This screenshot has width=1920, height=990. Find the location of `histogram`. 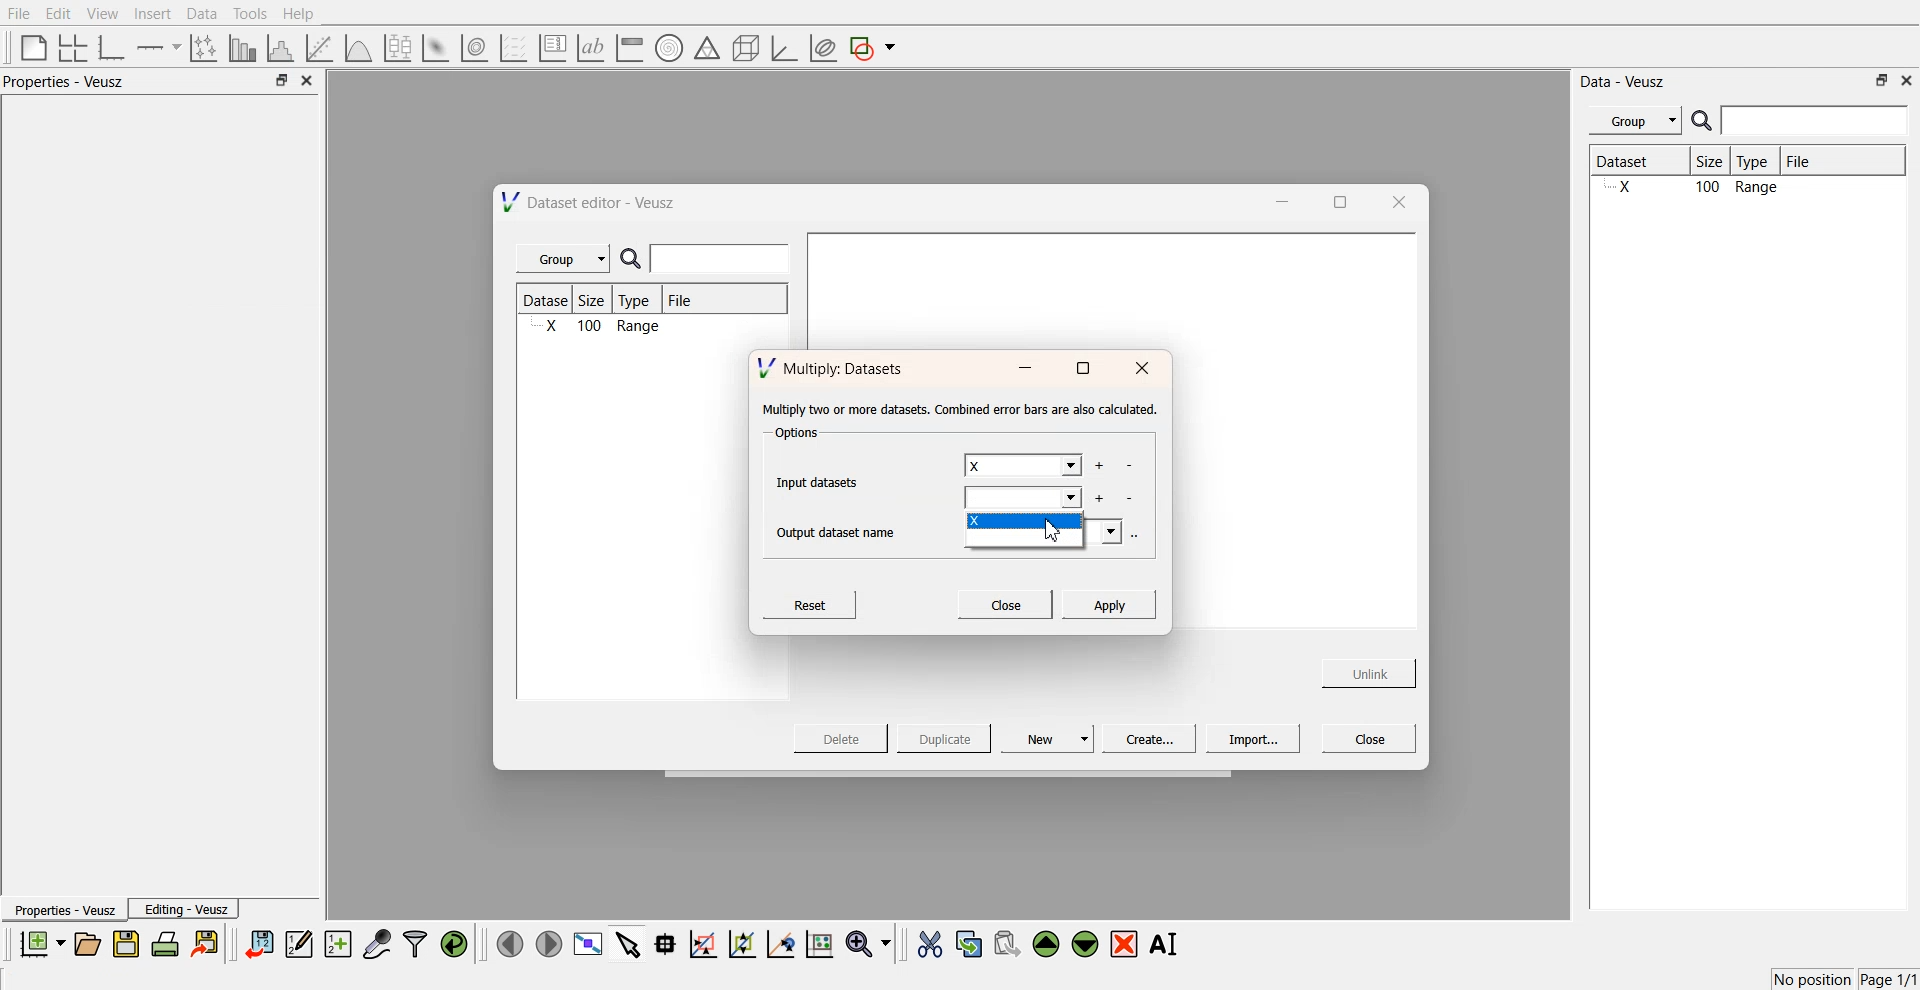

histogram is located at coordinates (284, 47).